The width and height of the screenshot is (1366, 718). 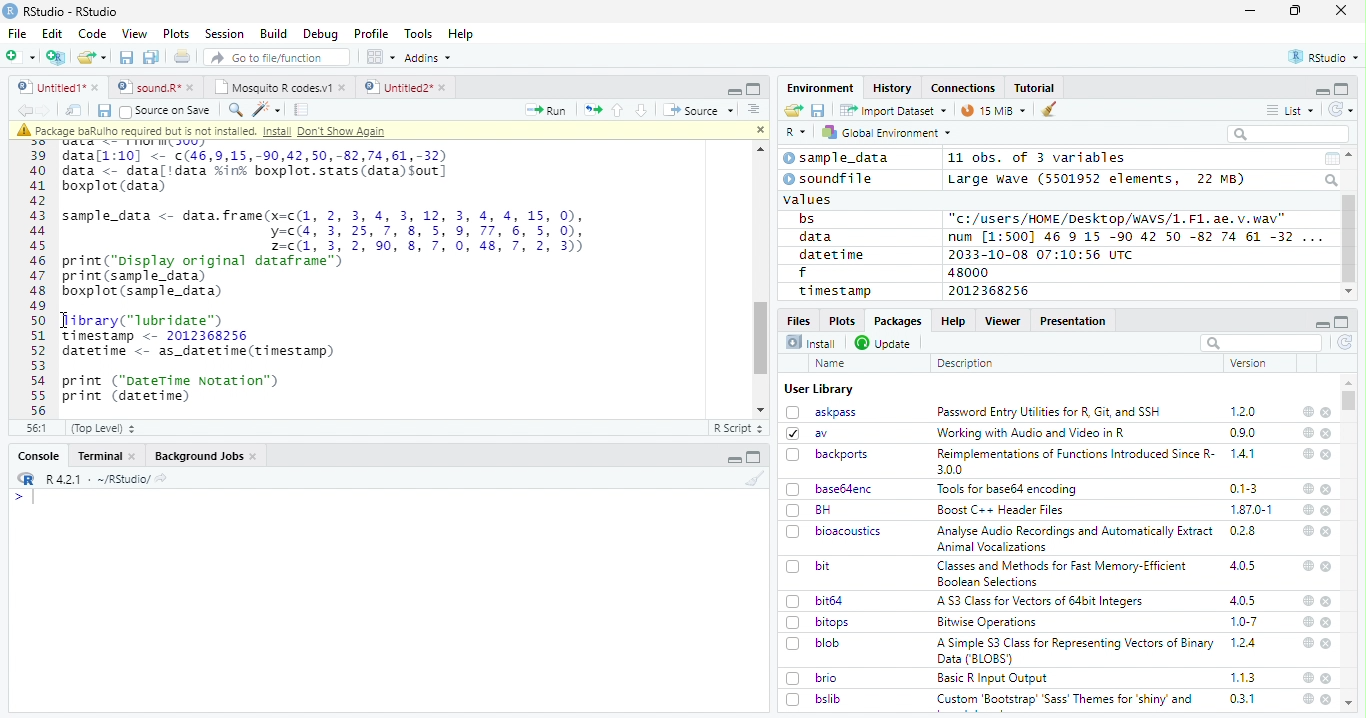 I want to click on RStudio, so click(x=1325, y=58).